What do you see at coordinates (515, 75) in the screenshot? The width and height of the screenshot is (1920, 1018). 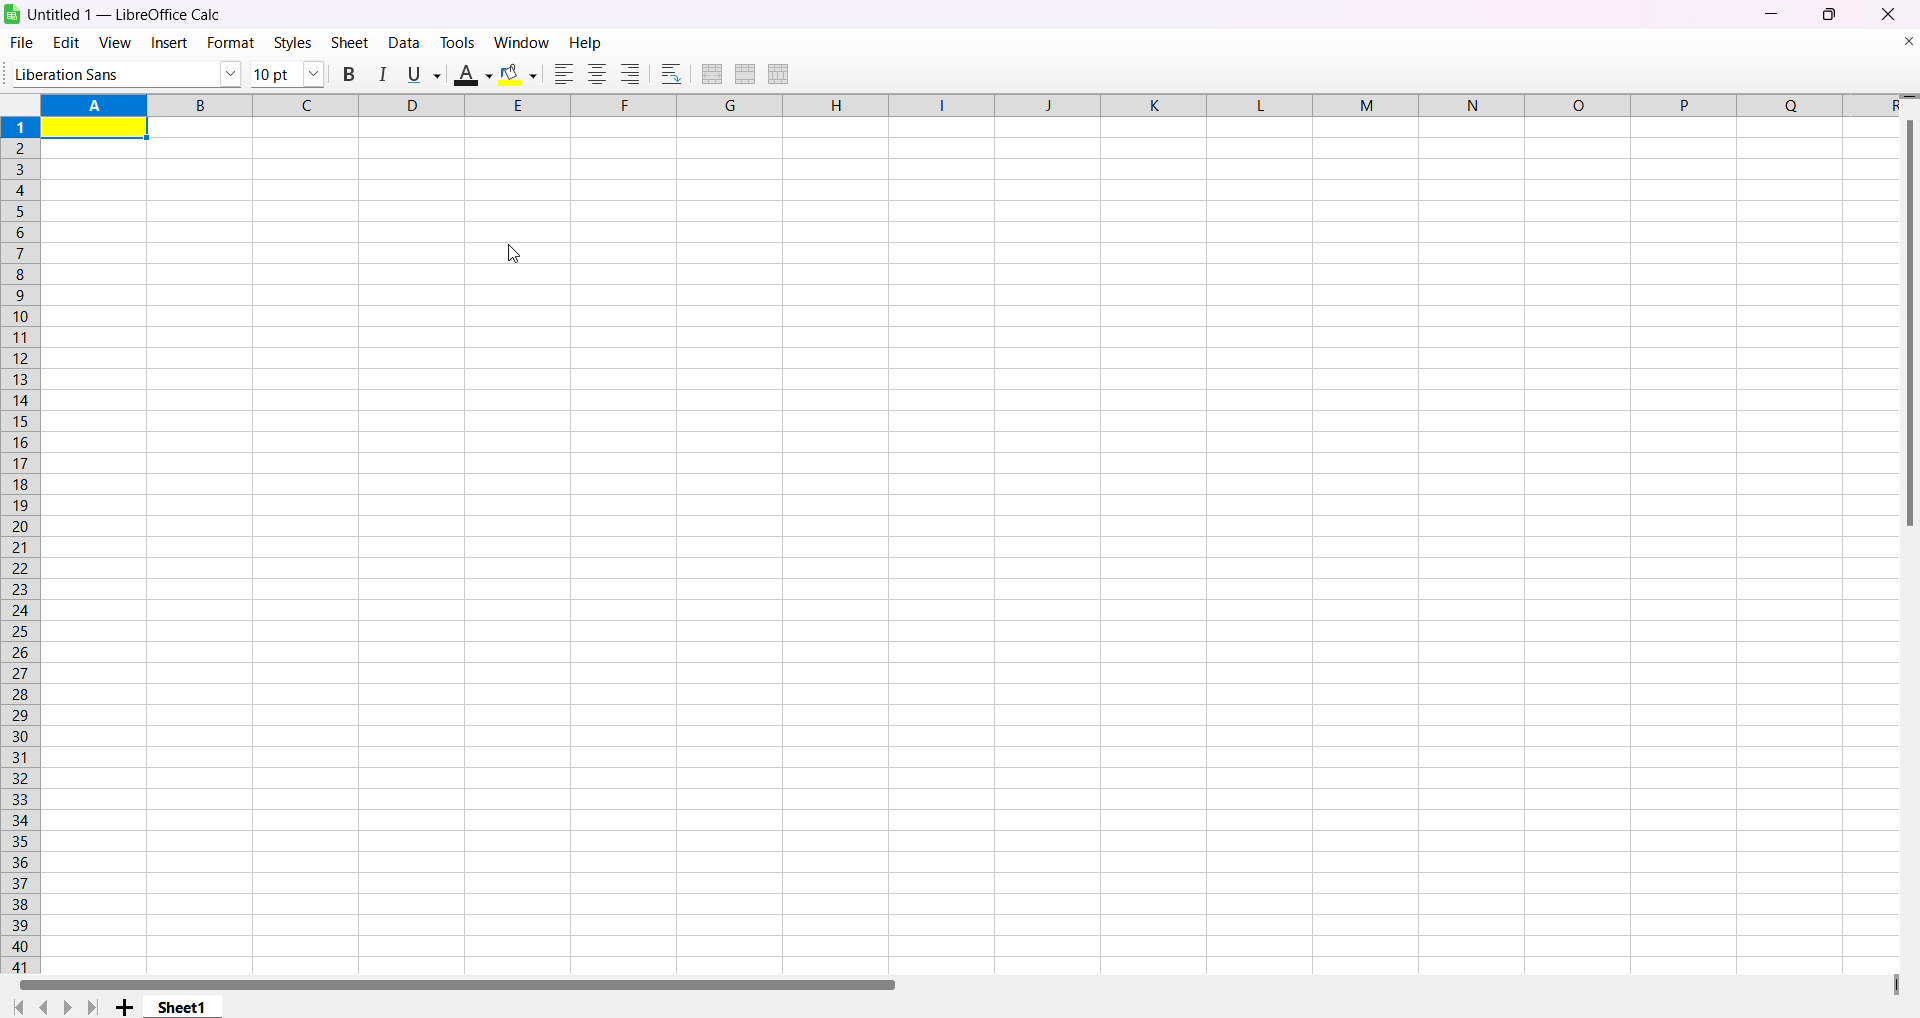 I see `background color` at bounding box center [515, 75].